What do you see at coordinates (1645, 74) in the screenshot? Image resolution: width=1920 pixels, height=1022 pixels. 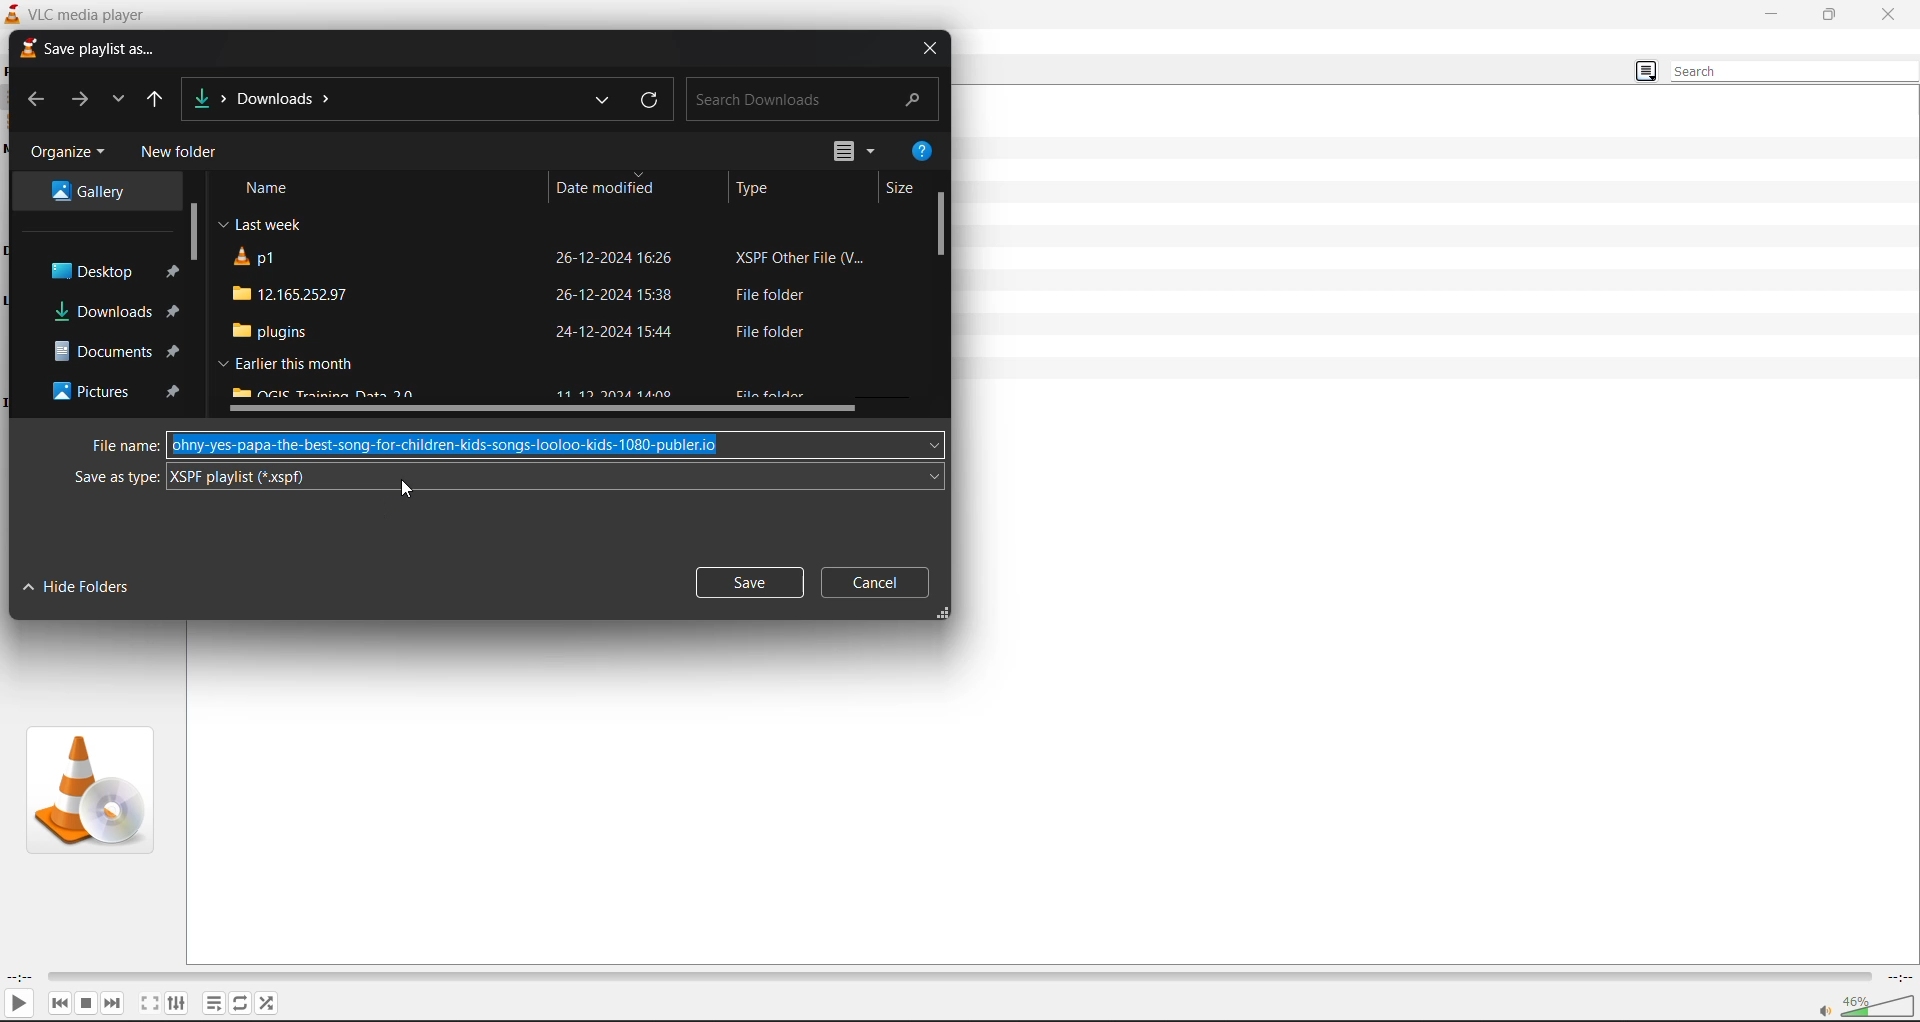 I see `change view` at bounding box center [1645, 74].